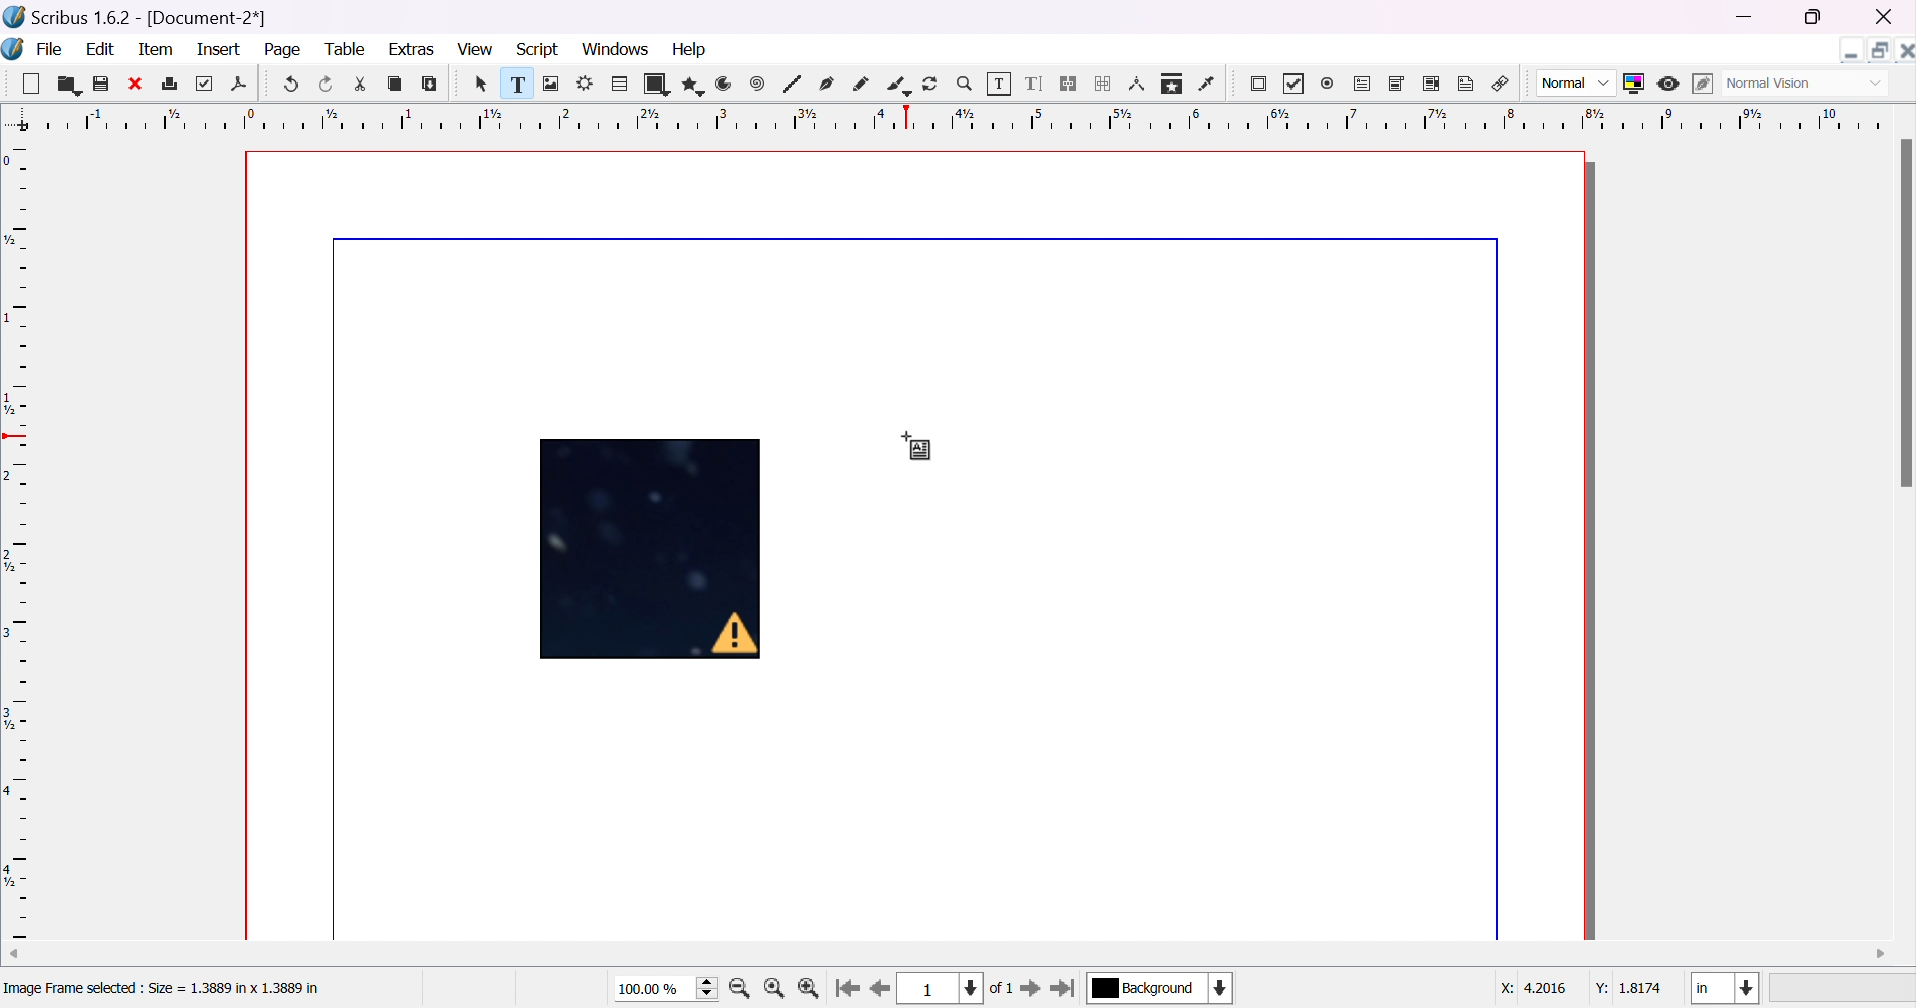  What do you see at coordinates (16, 541) in the screenshot?
I see `ruler` at bounding box center [16, 541].